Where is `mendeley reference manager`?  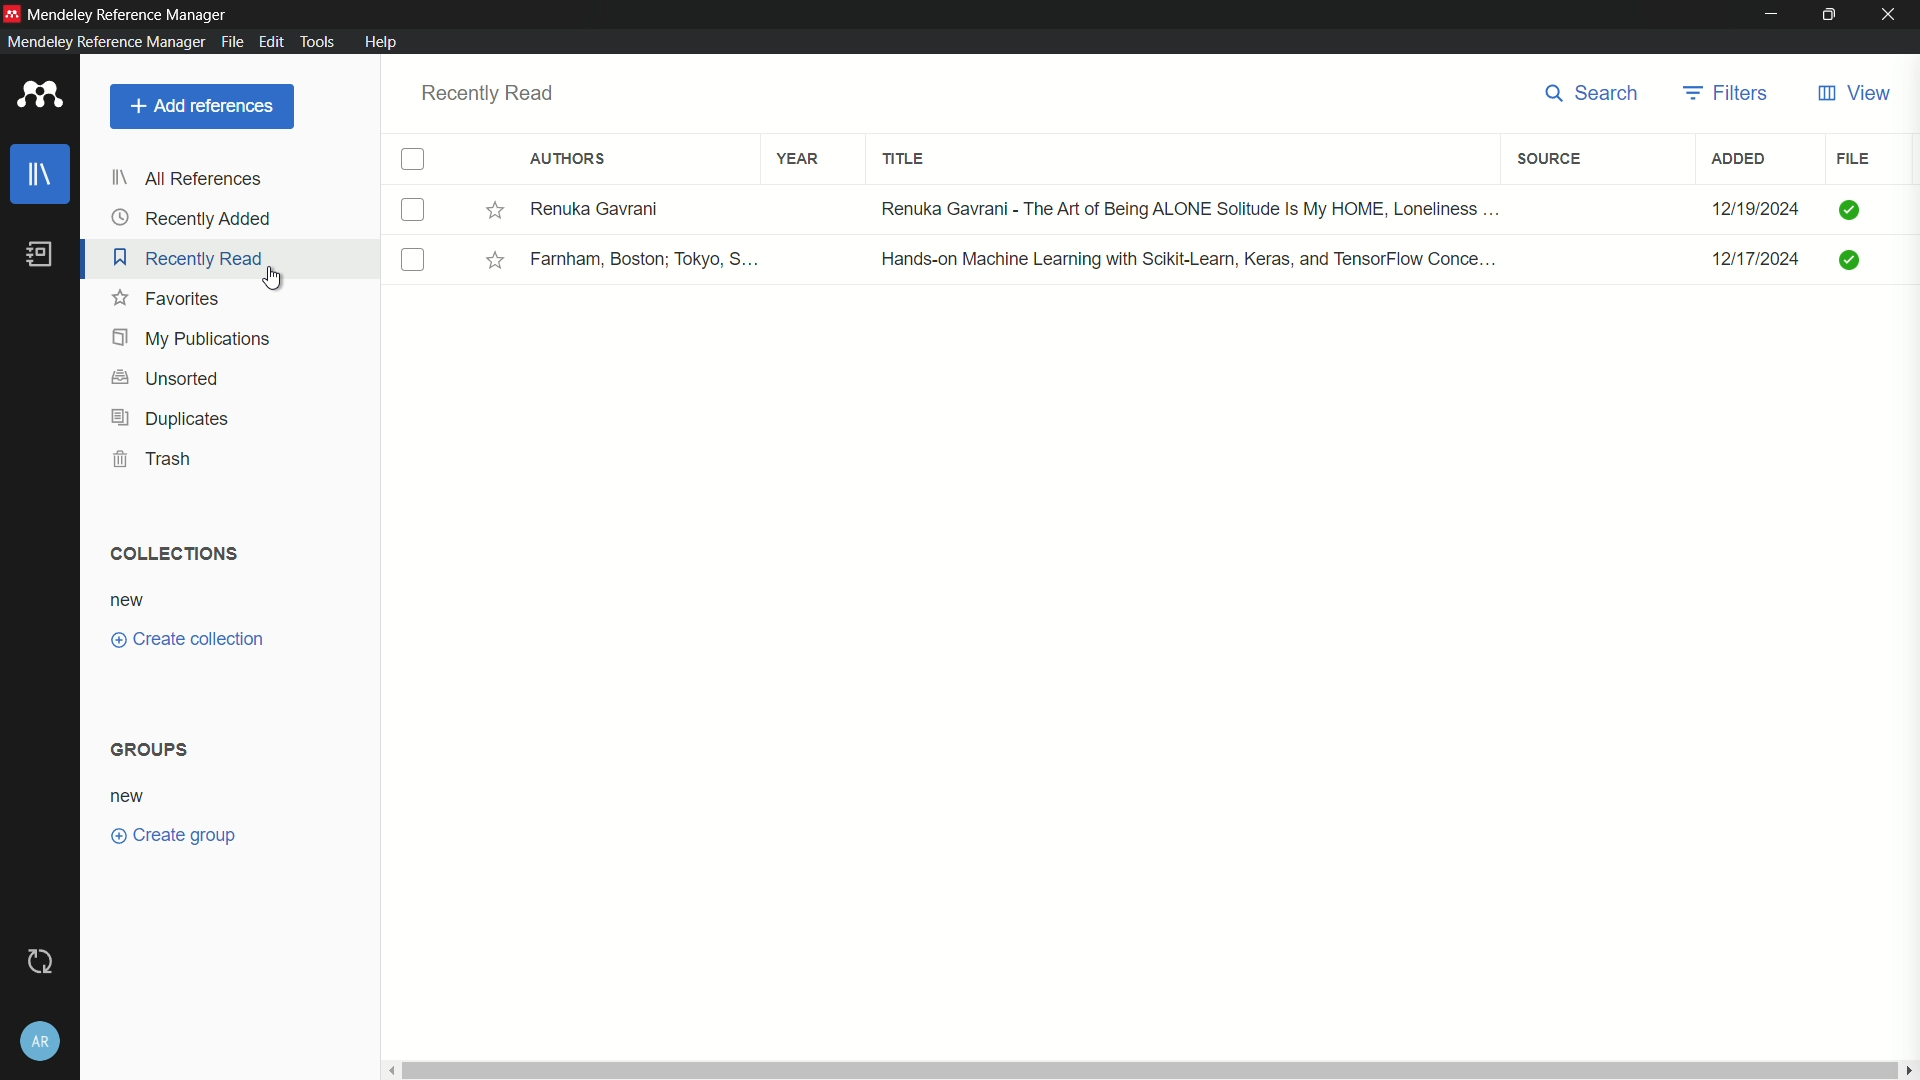 mendeley reference manager is located at coordinates (104, 42).